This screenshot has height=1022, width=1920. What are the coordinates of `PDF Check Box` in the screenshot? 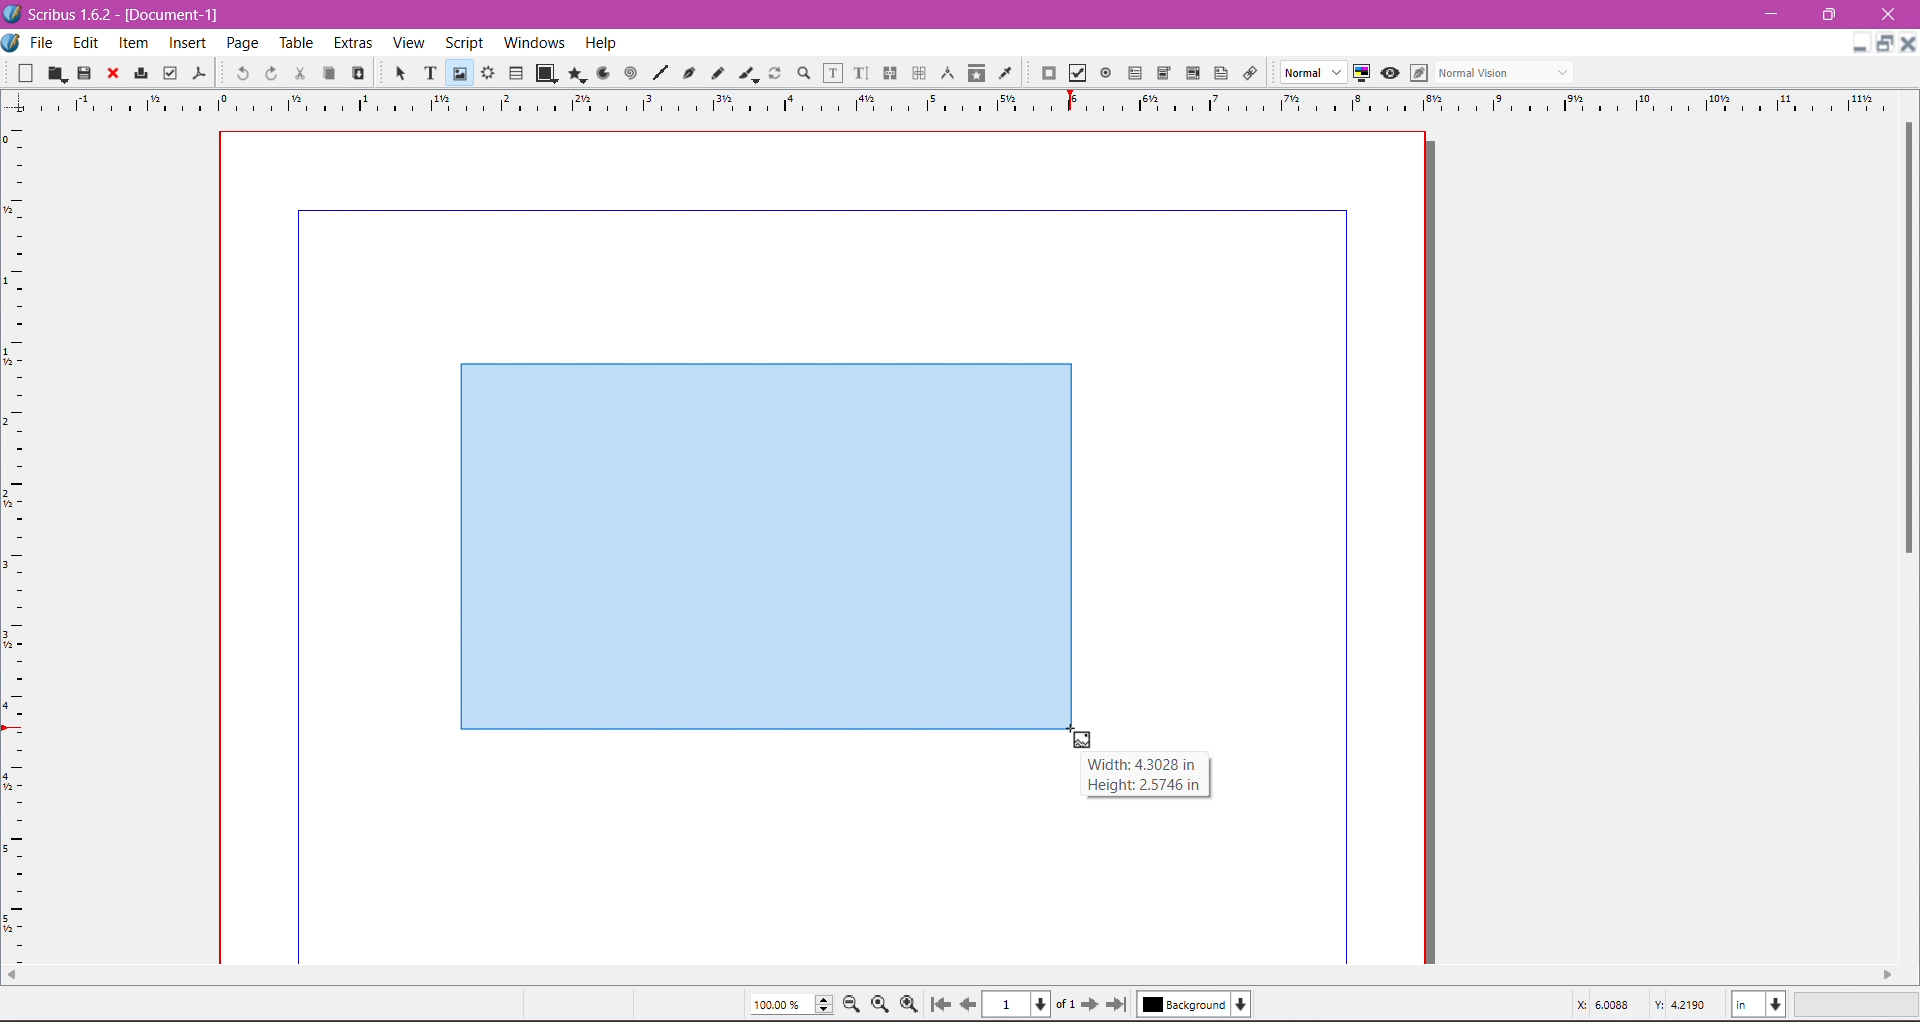 It's located at (1077, 73).